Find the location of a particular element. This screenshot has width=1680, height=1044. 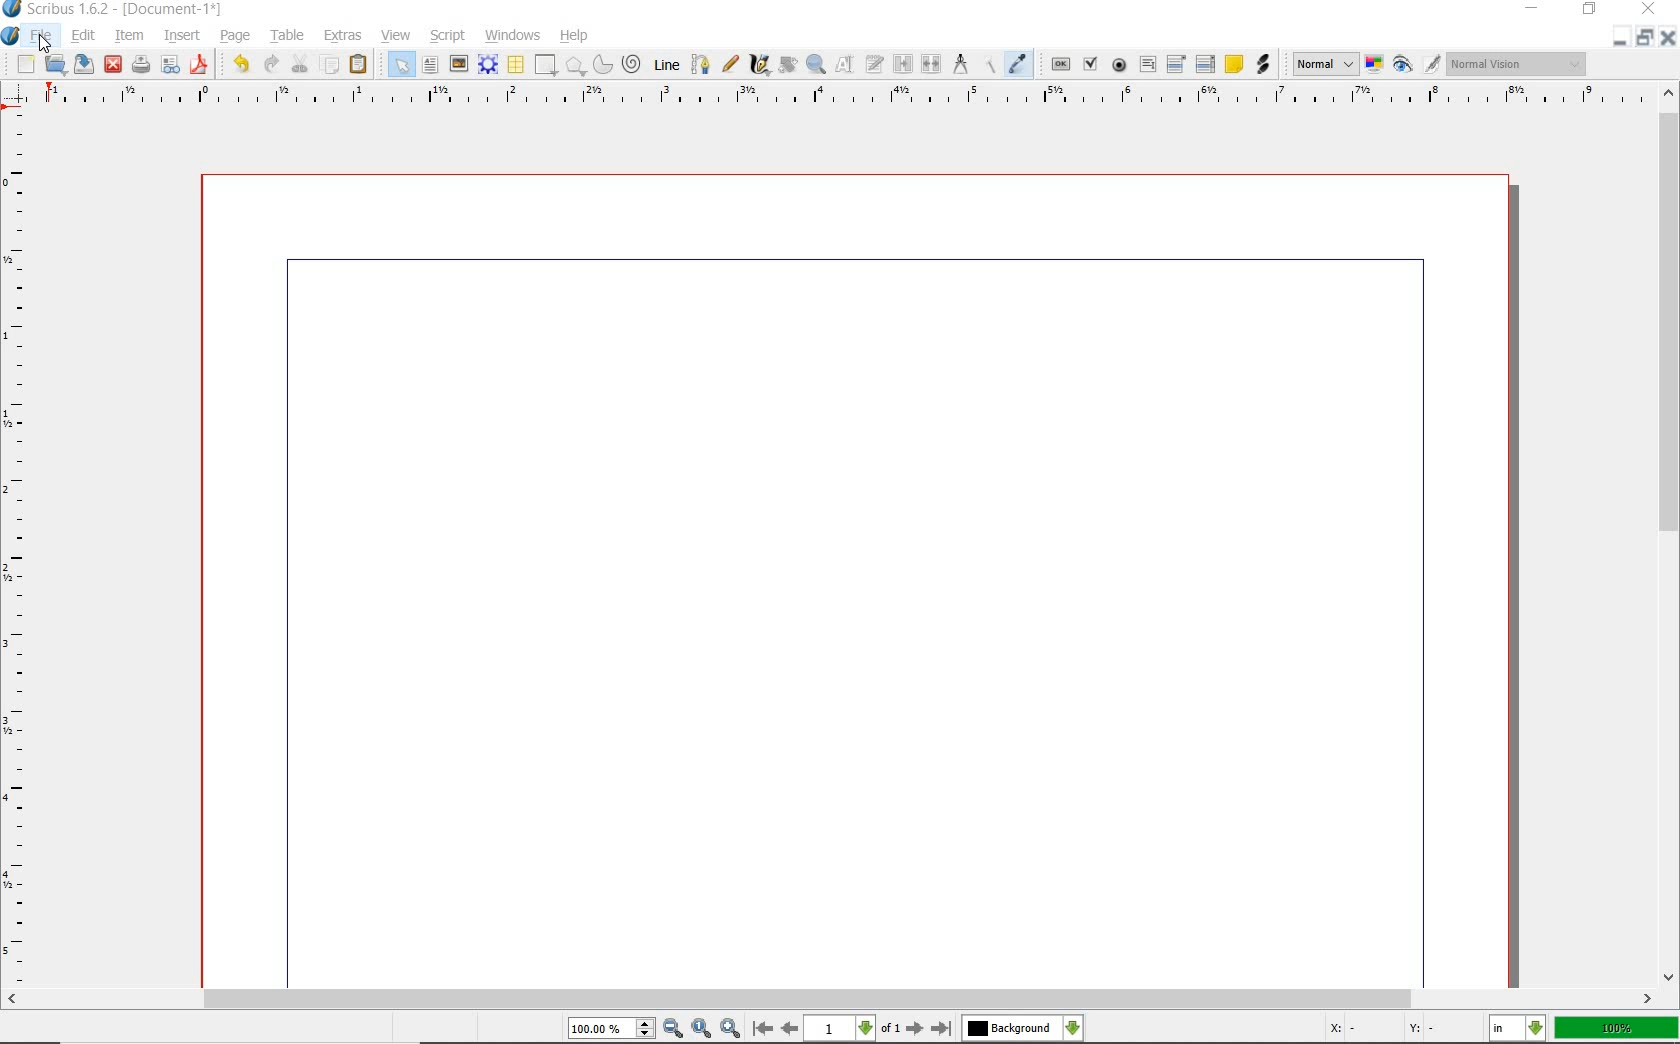

item is located at coordinates (127, 34).